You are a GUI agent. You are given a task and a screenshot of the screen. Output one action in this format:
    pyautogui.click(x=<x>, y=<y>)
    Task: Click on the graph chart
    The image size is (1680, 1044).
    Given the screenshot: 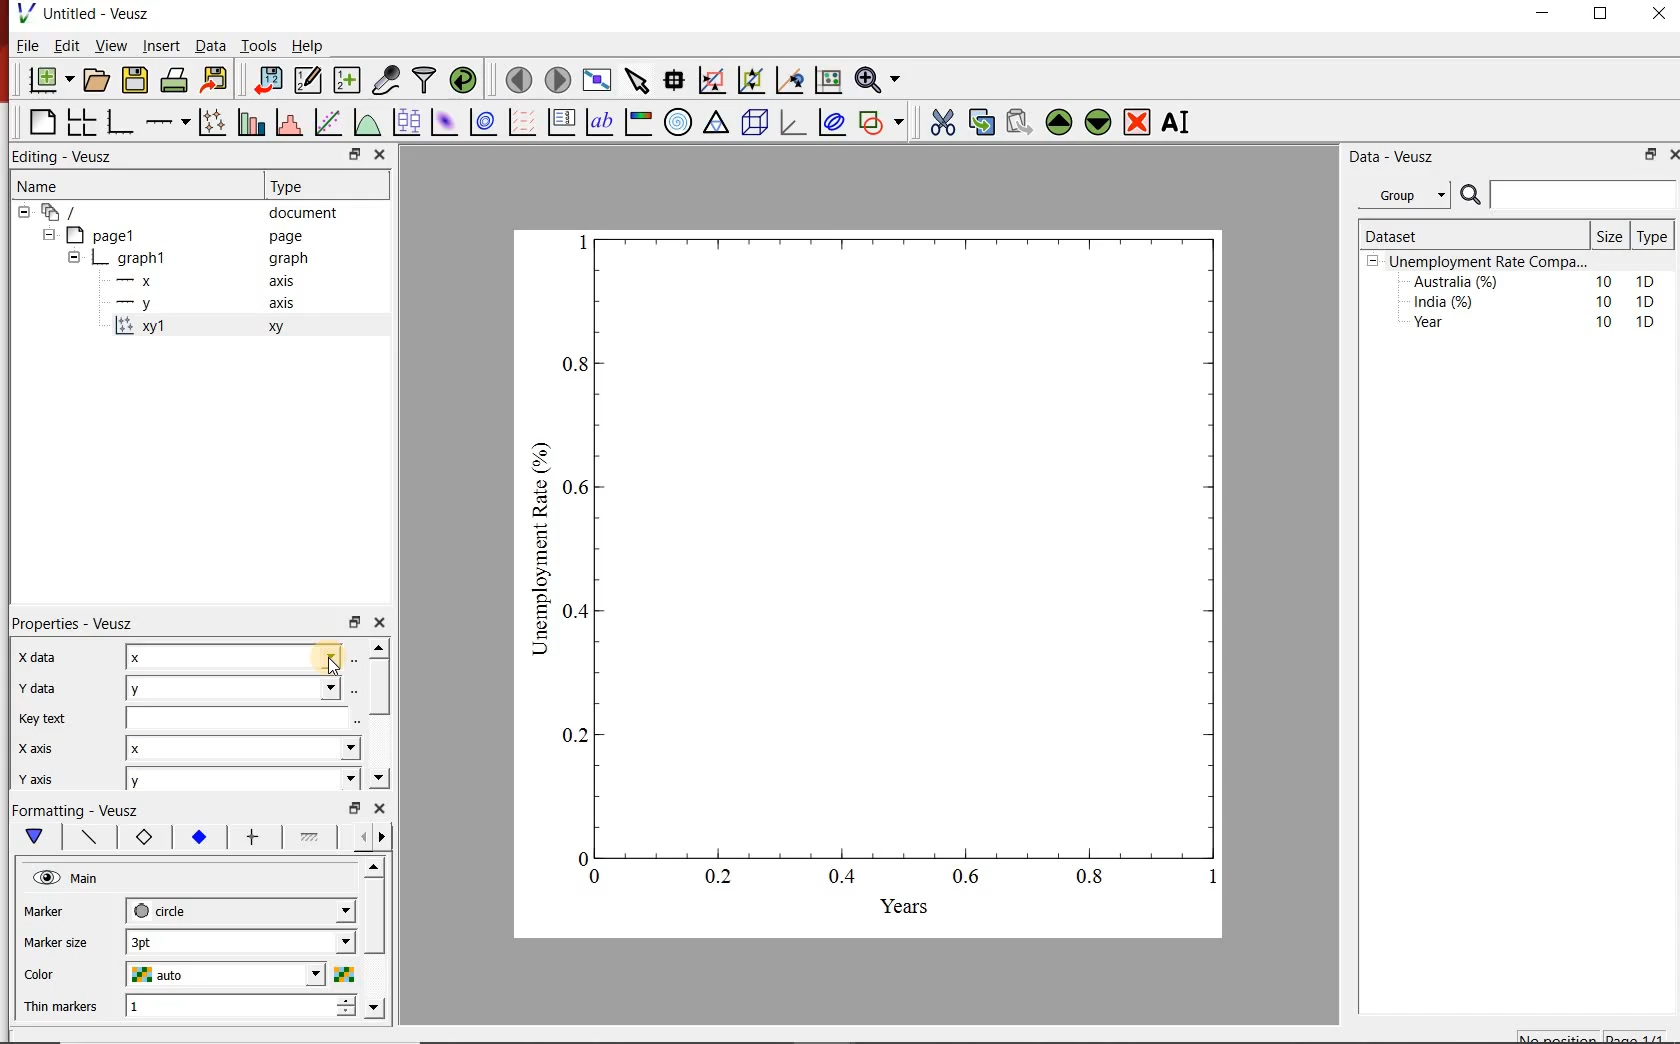 What is the action you would take?
    pyautogui.click(x=870, y=584)
    